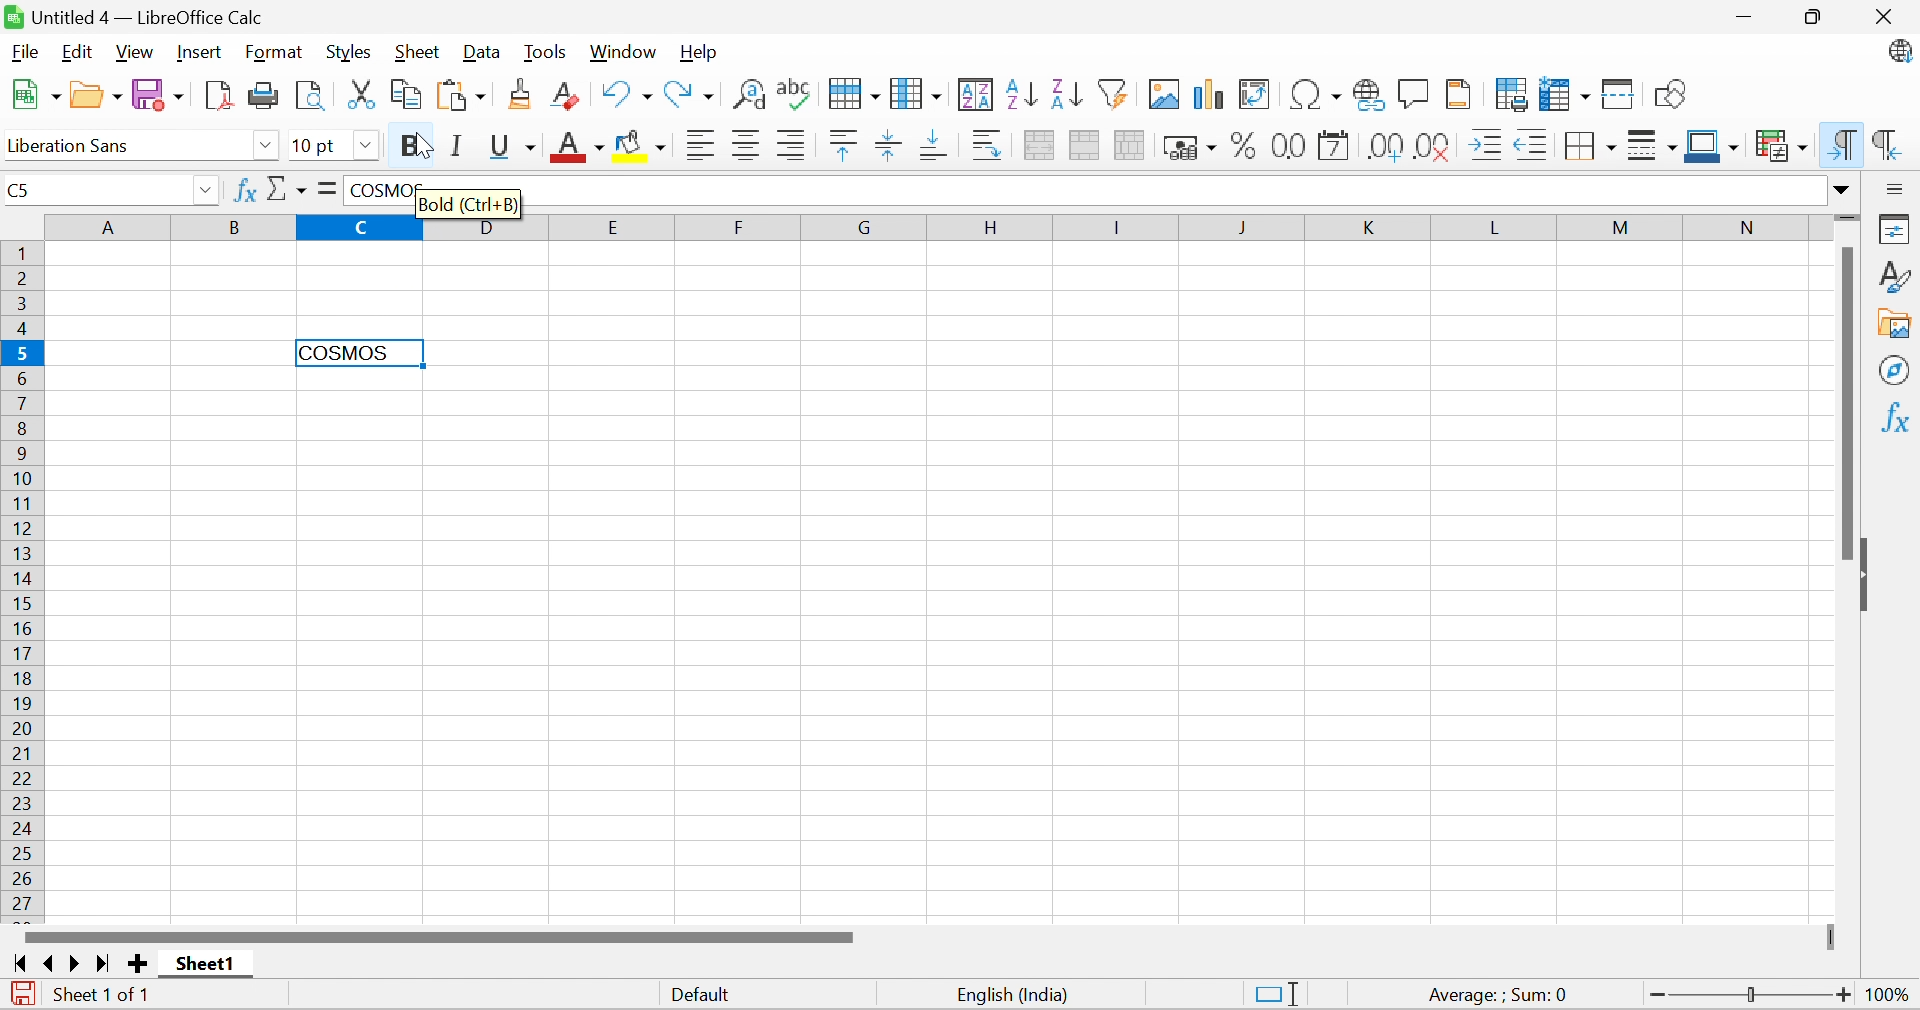 The height and width of the screenshot is (1010, 1920). I want to click on Cursor, so click(419, 143).